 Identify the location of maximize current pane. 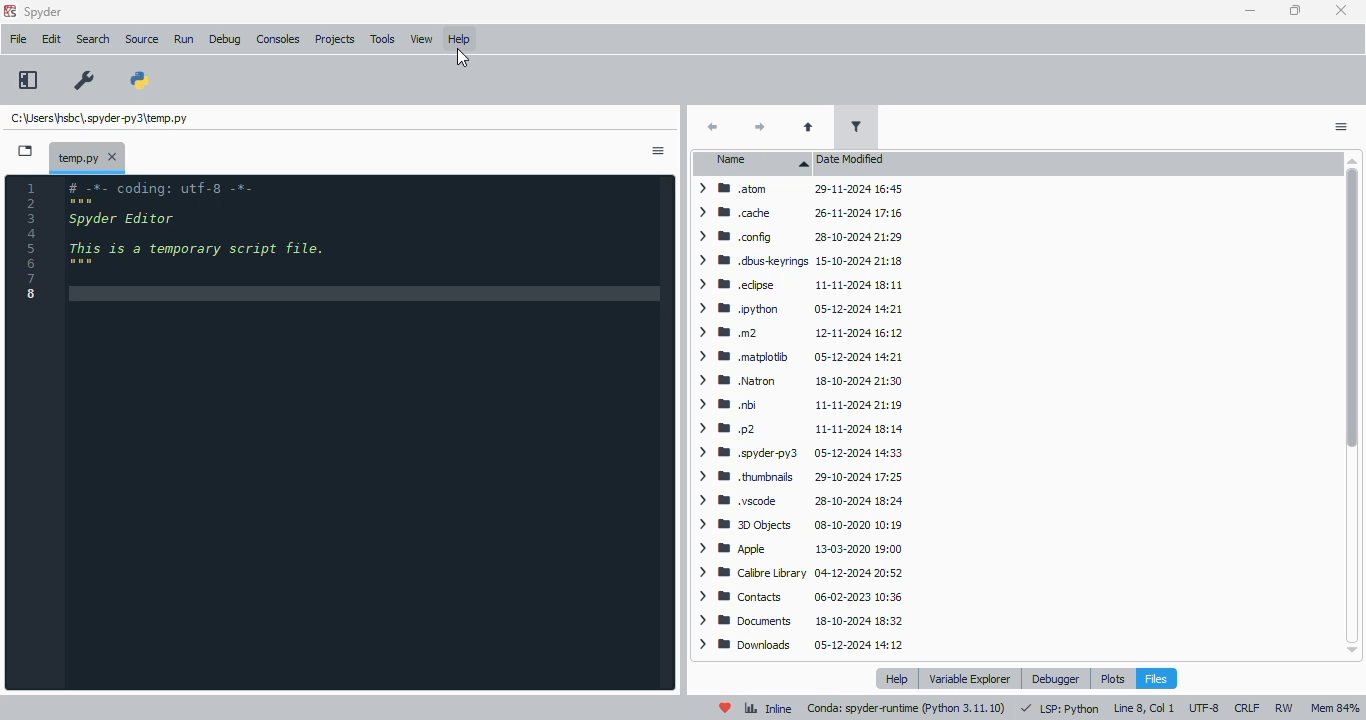
(27, 80).